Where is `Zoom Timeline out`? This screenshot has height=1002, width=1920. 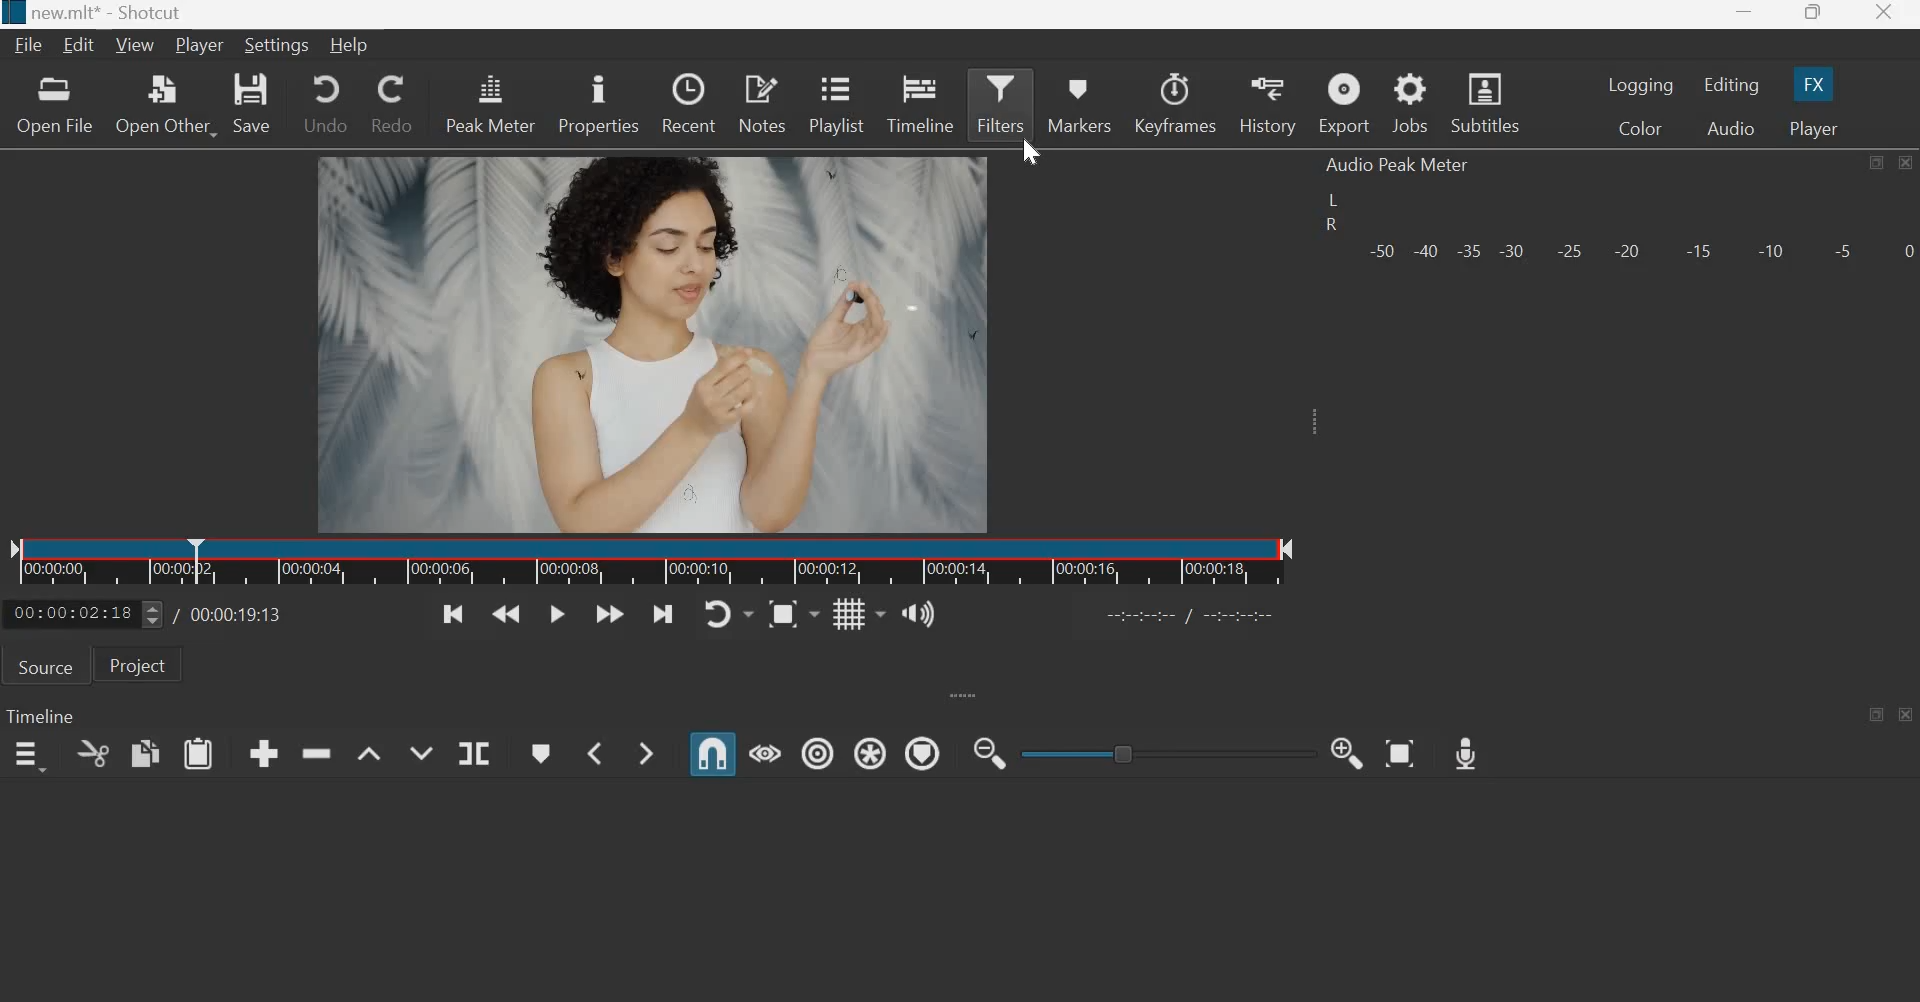
Zoom Timeline out is located at coordinates (992, 753).